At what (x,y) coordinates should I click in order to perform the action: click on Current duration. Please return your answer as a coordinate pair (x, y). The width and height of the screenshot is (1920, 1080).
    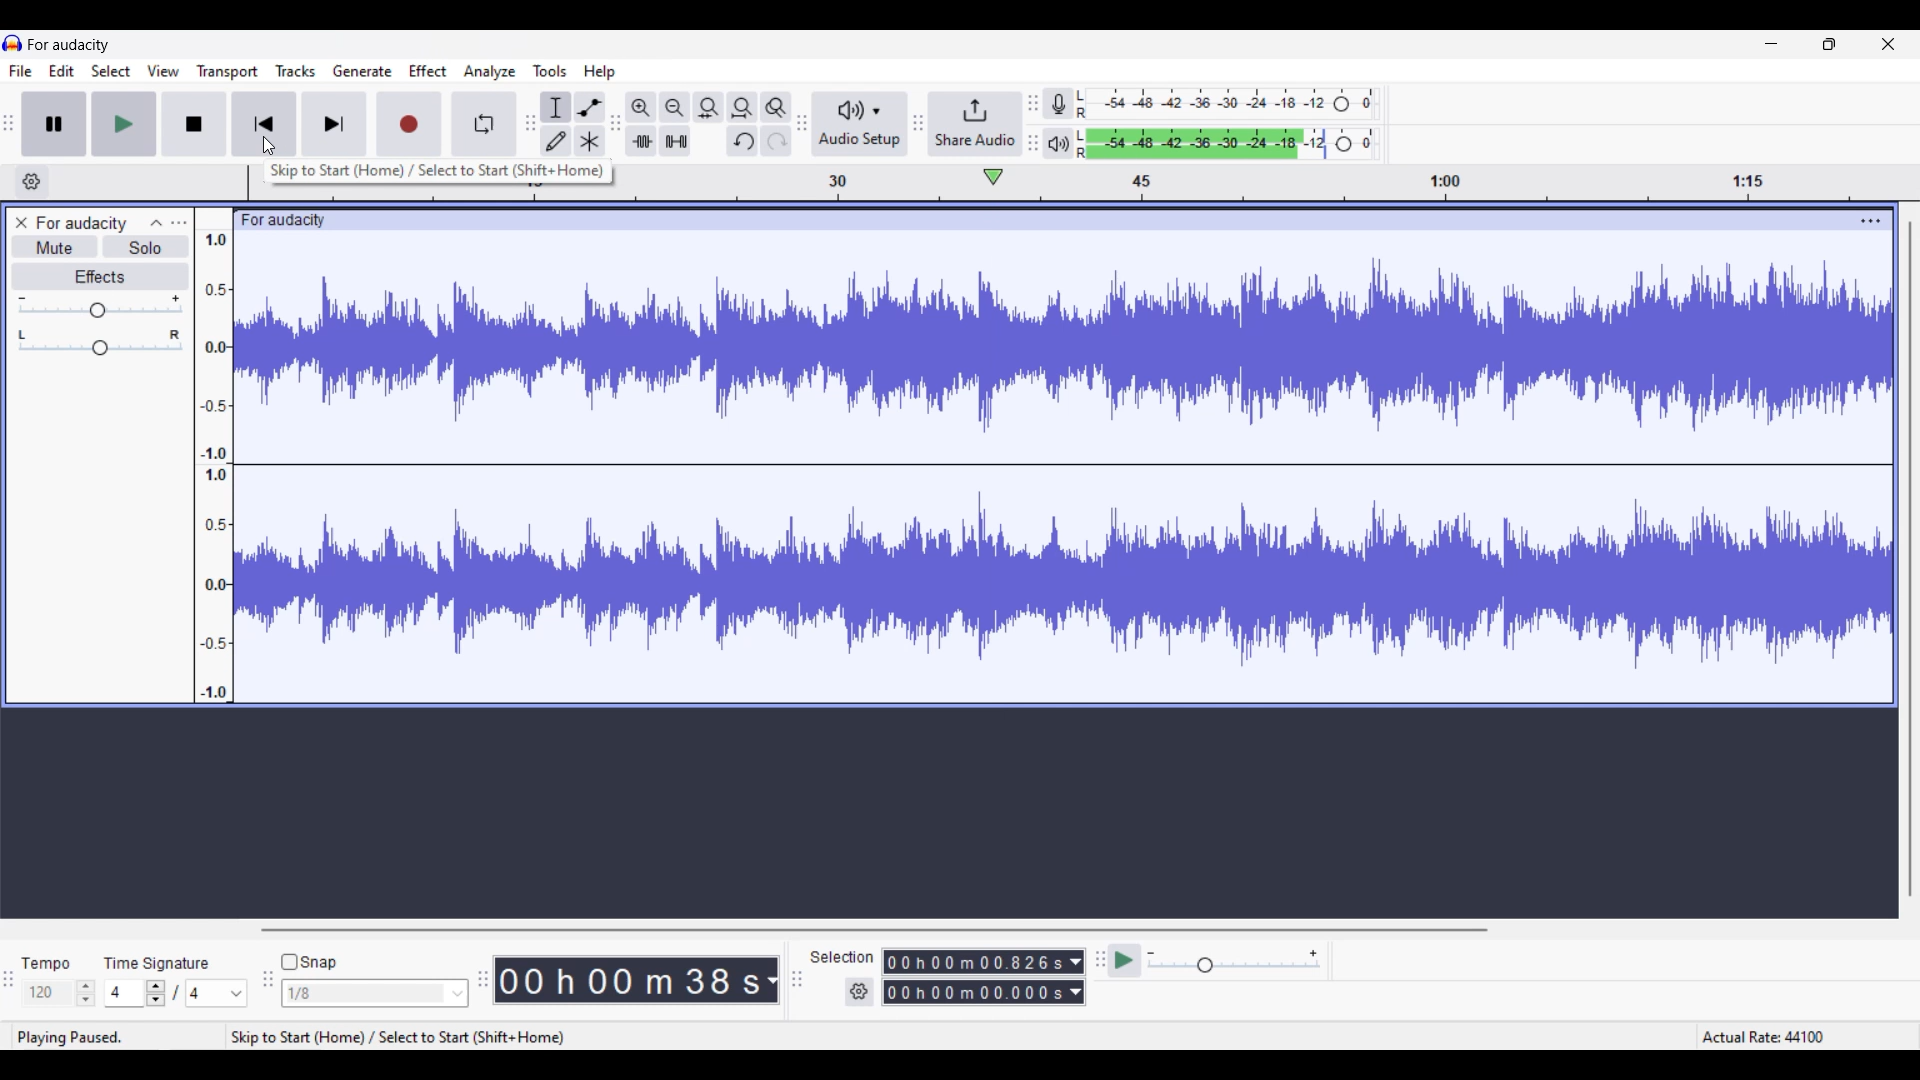
    Looking at the image, I should click on (628, 979).